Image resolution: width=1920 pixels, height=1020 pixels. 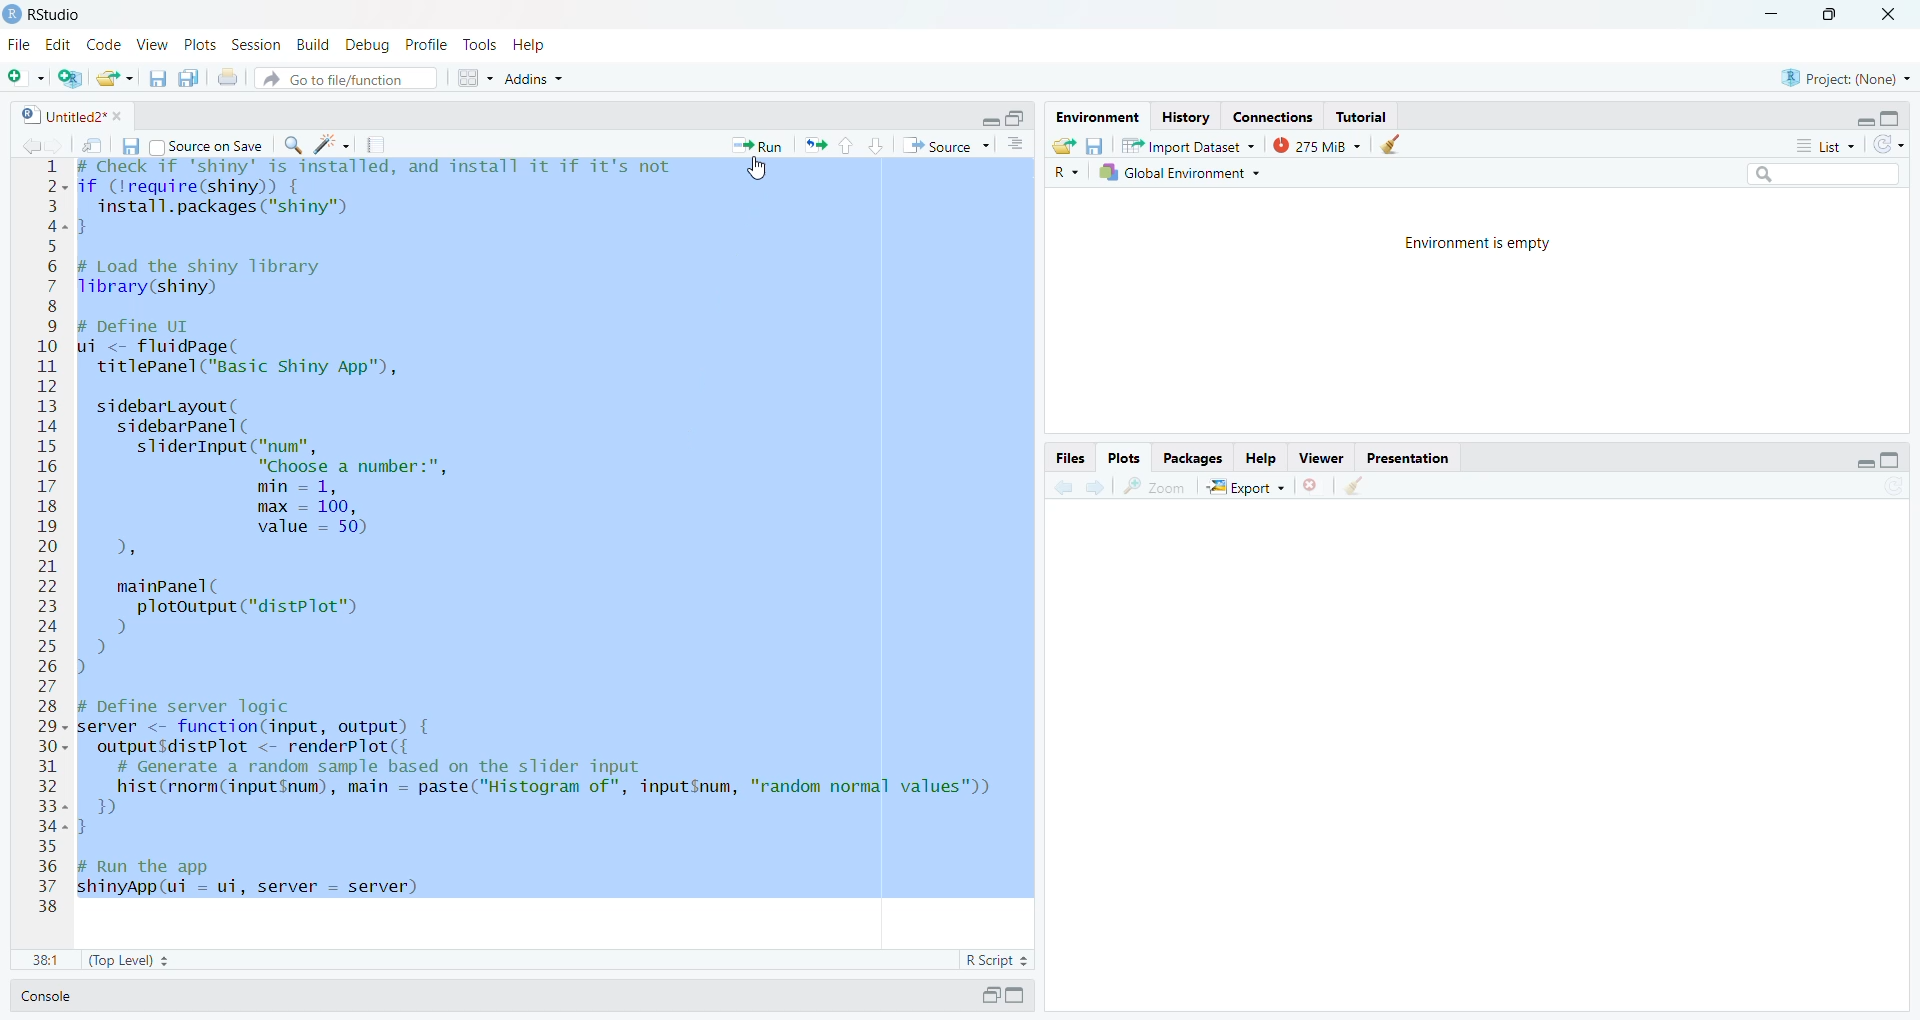 I want to click on Tools, so click(x=481, y=45).